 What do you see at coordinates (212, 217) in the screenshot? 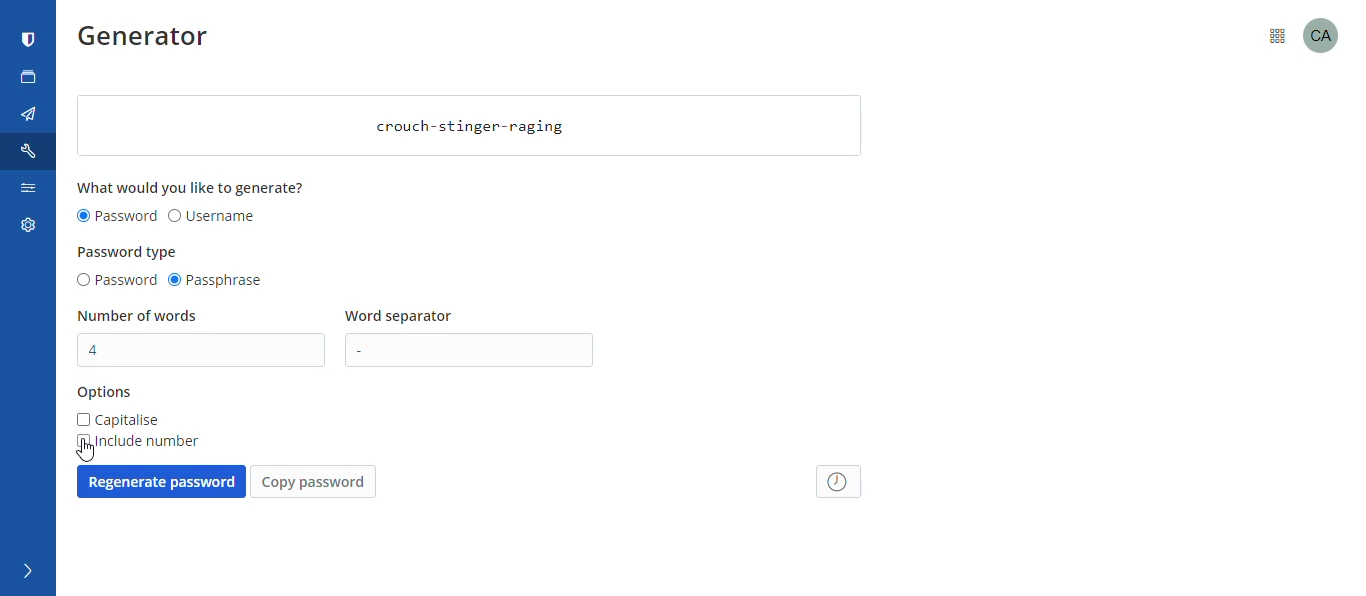
I see `username radio button` at bounding box center [212, 217].